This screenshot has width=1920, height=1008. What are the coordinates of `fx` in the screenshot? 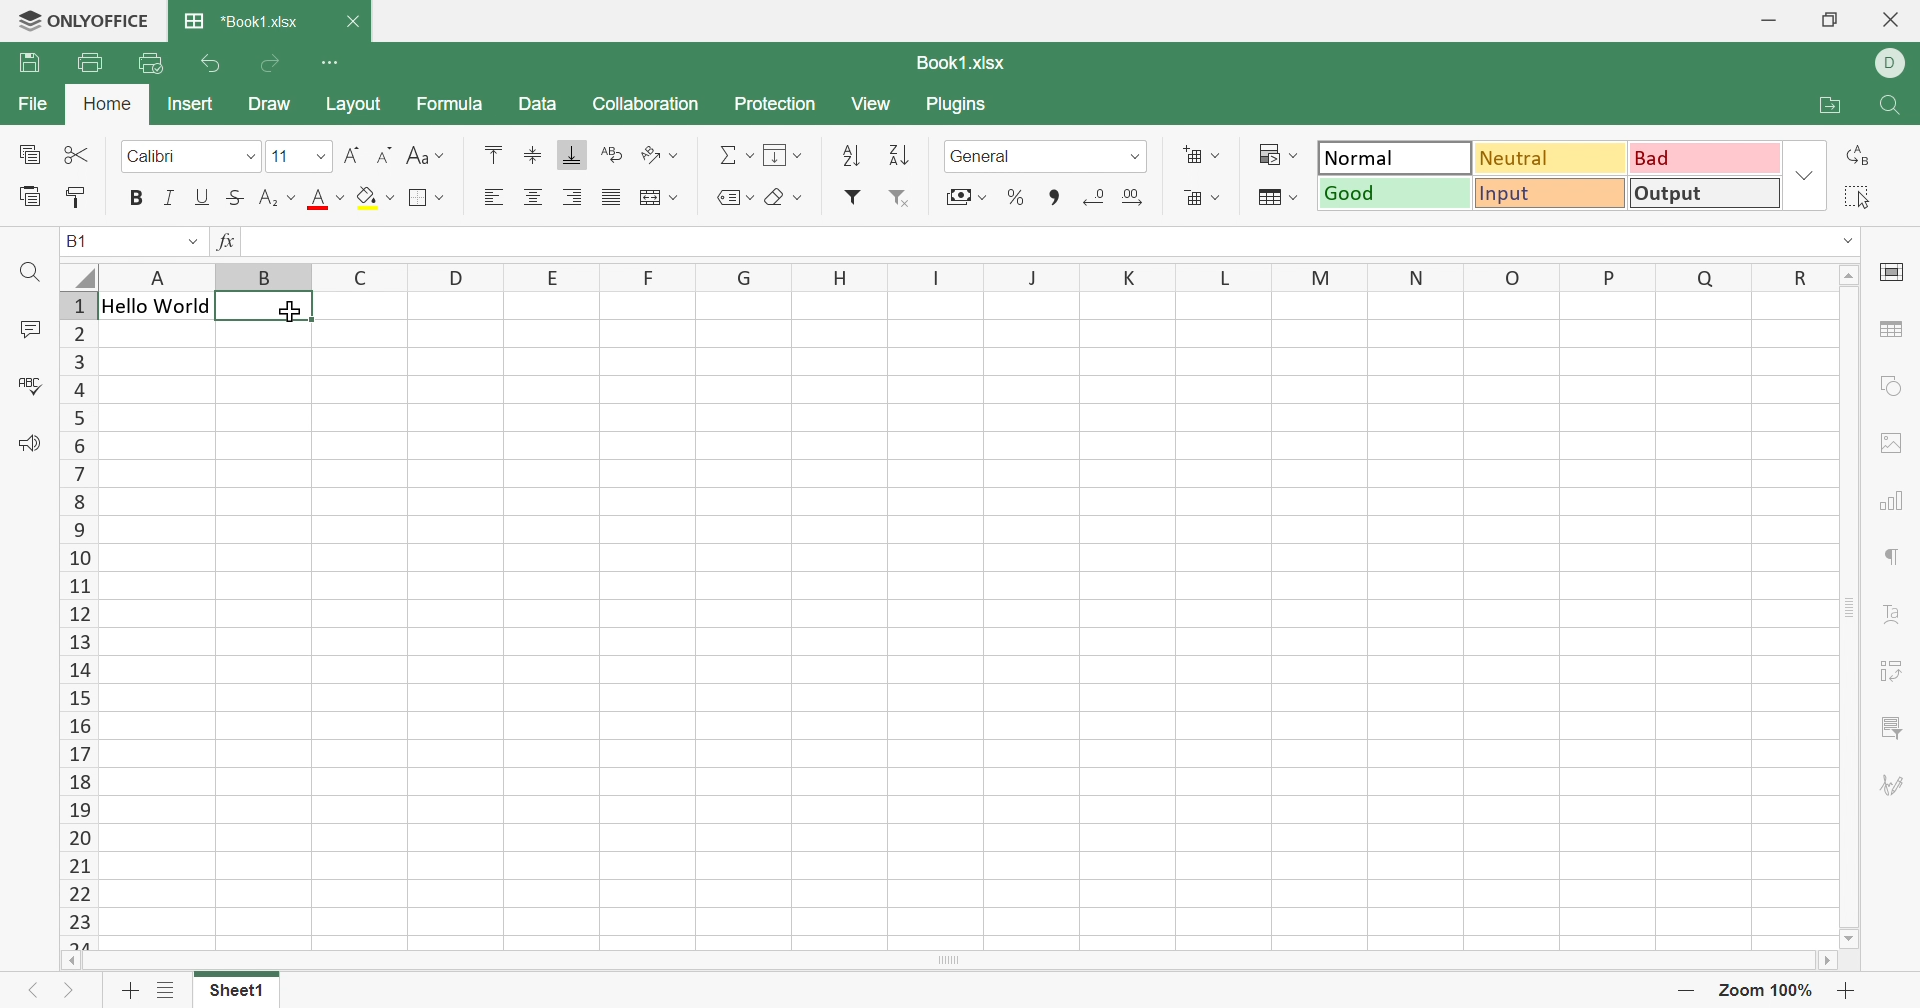 It's located at (225, 243).